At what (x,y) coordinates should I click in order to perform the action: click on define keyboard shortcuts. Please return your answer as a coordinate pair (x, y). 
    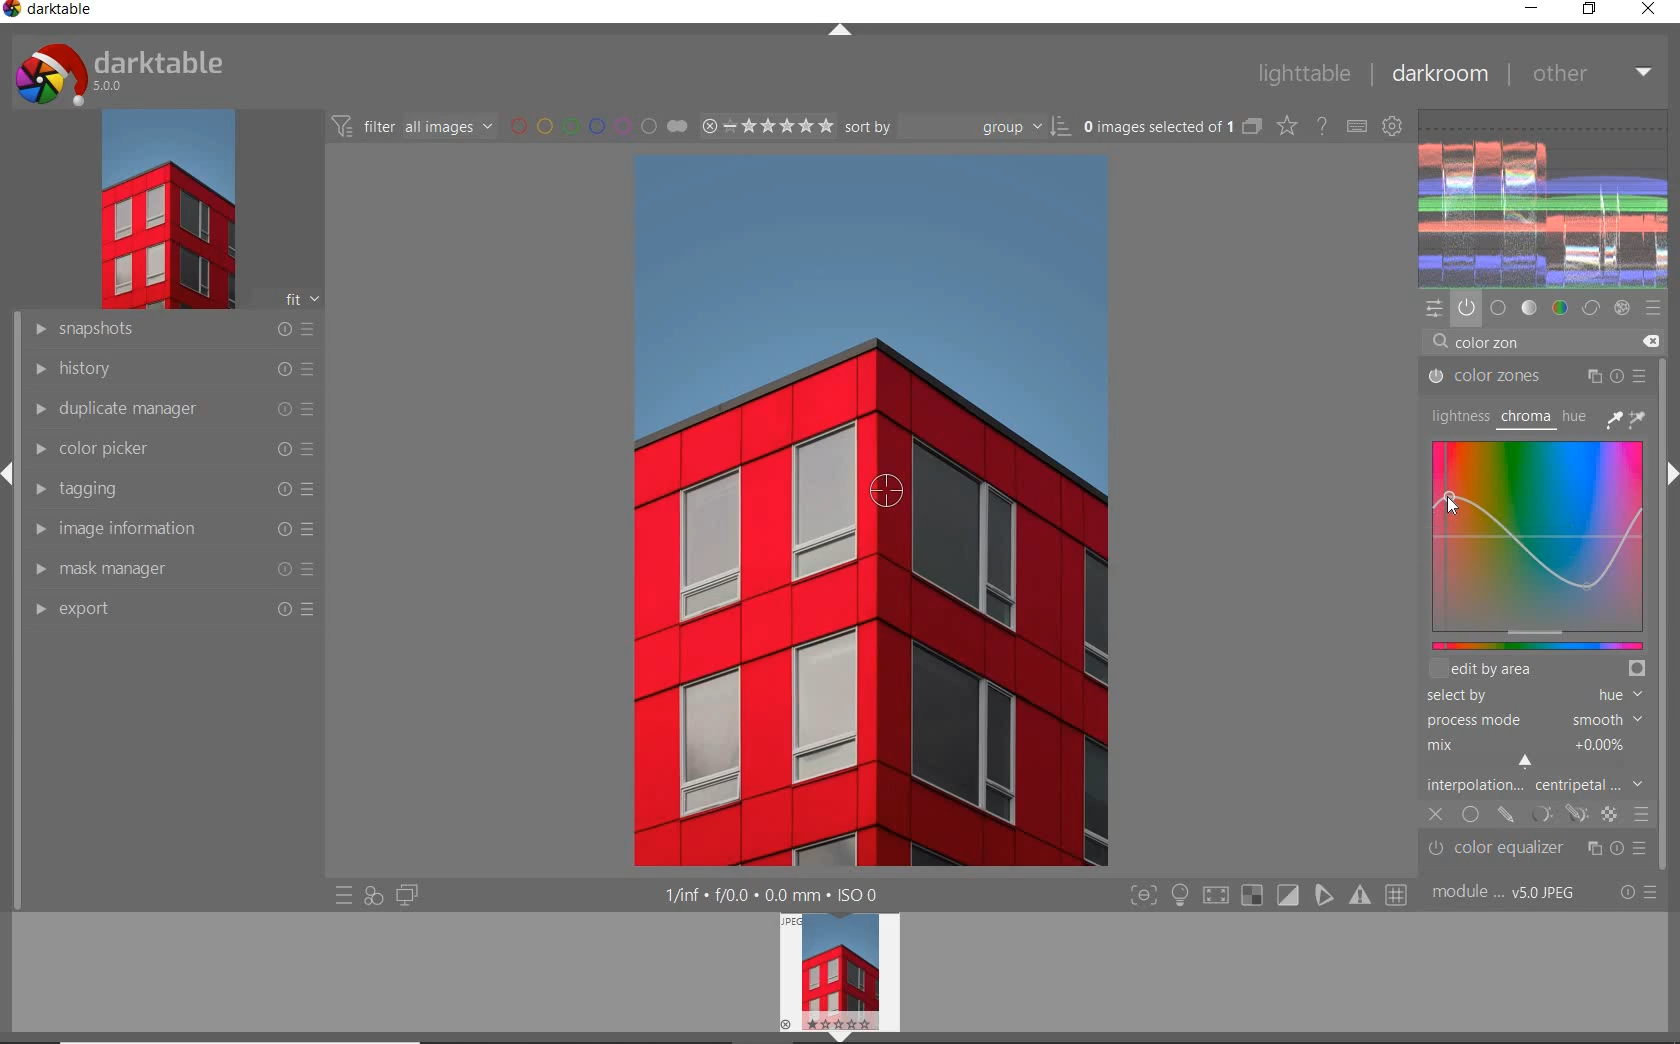
    Looking at the image, I should click on (1358, 126).